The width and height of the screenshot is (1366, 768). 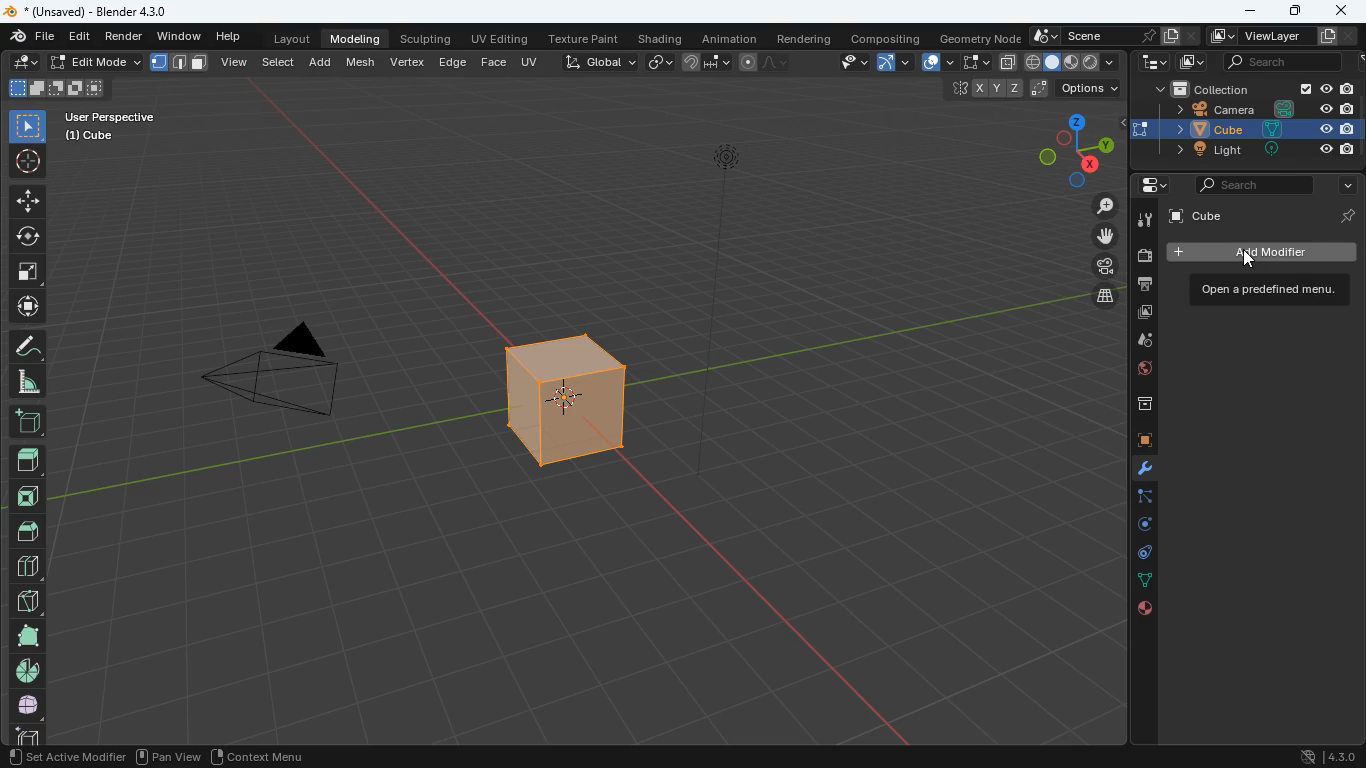 I want to click on 4.30, so click(x=1324, y=755).